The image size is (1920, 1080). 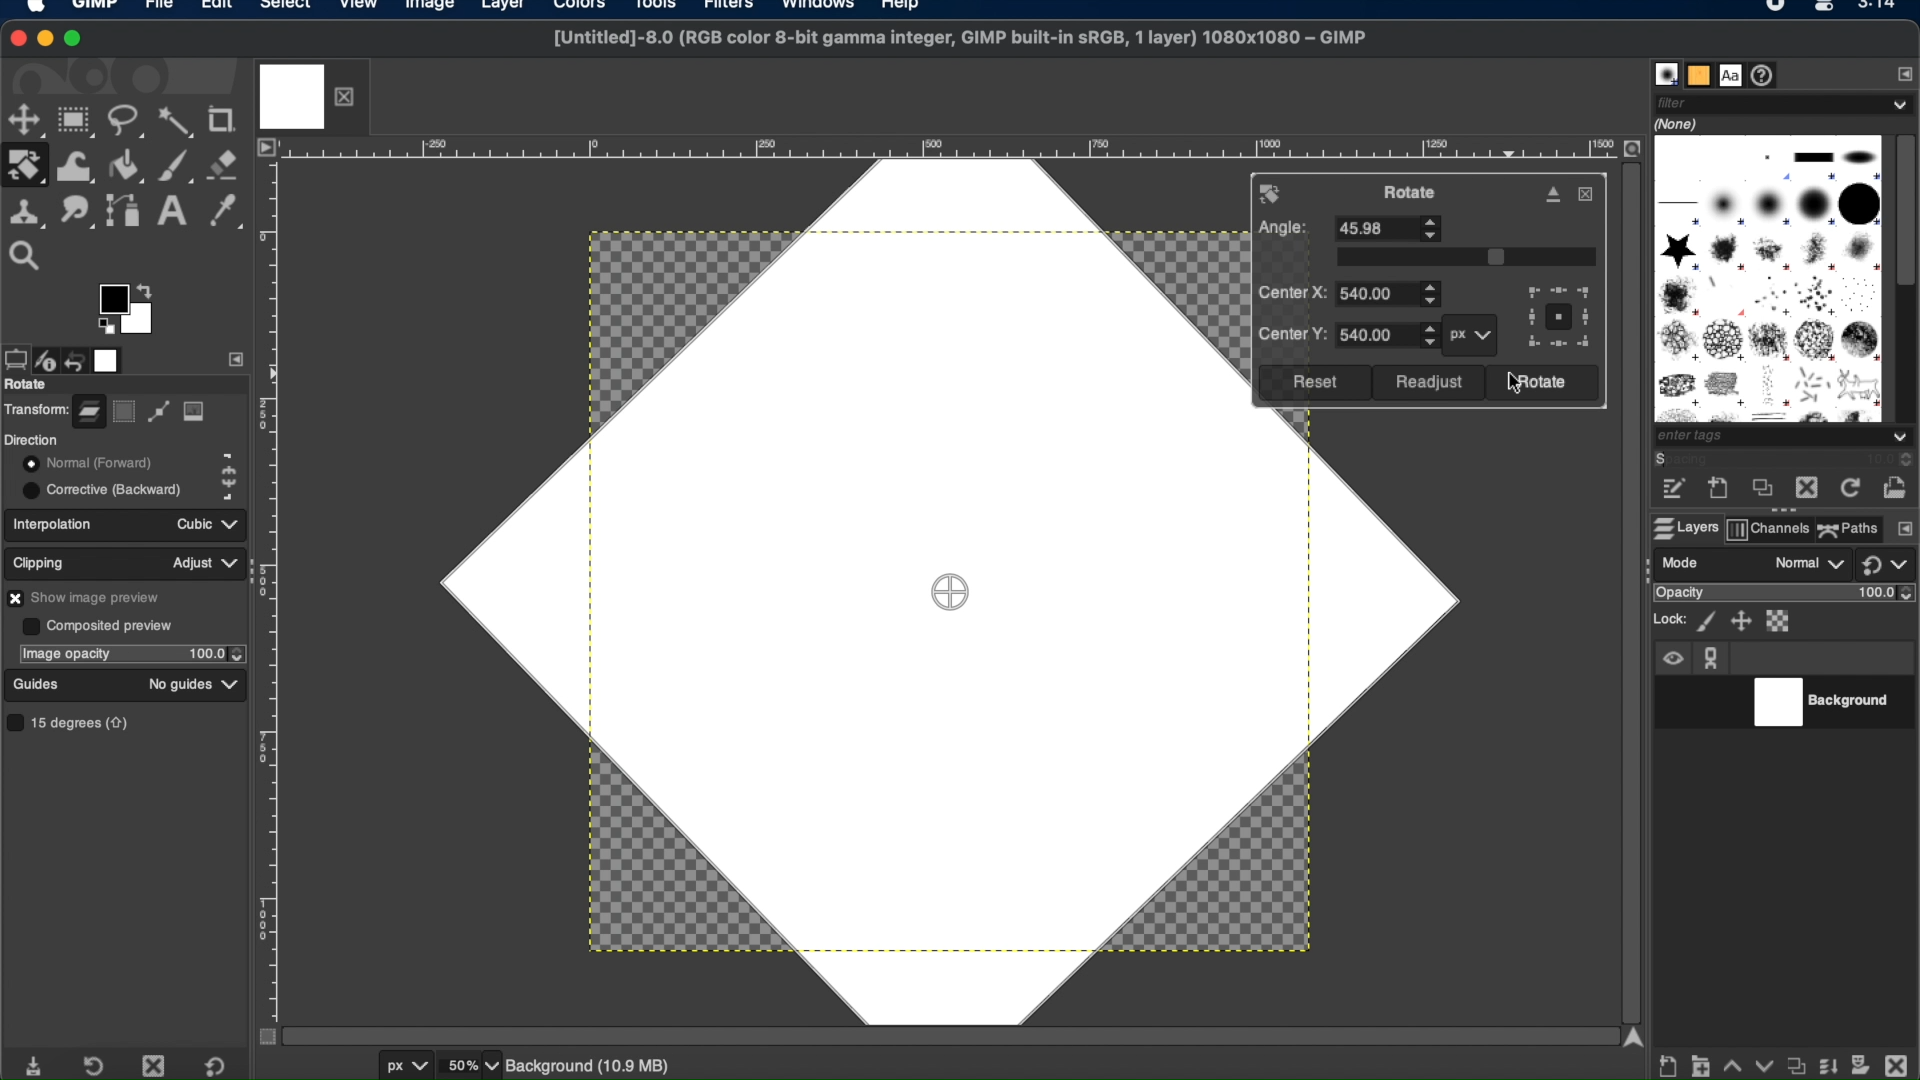 What do you see at coordinates (127, 123) in the screenshot?
I see `free select tool` at bounding box center [127, 123].